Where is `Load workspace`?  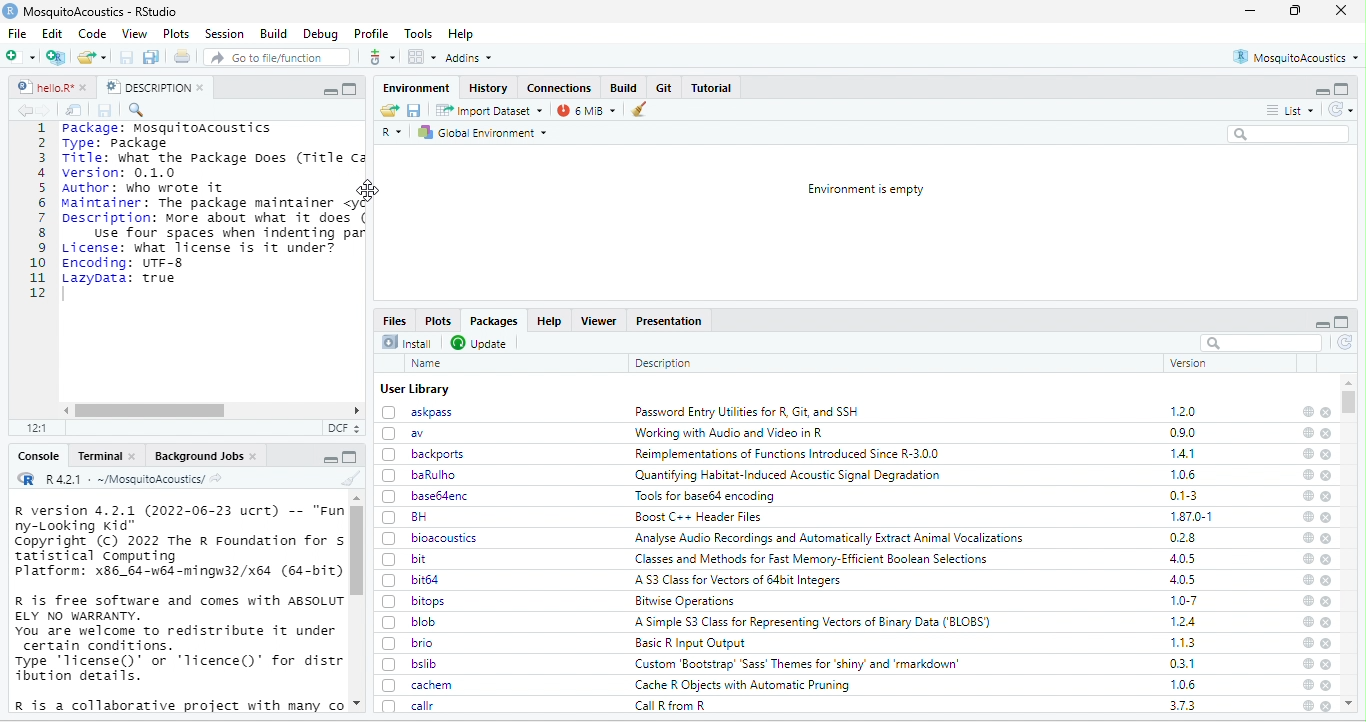 Load workspace is located at coordinates (388, 110).